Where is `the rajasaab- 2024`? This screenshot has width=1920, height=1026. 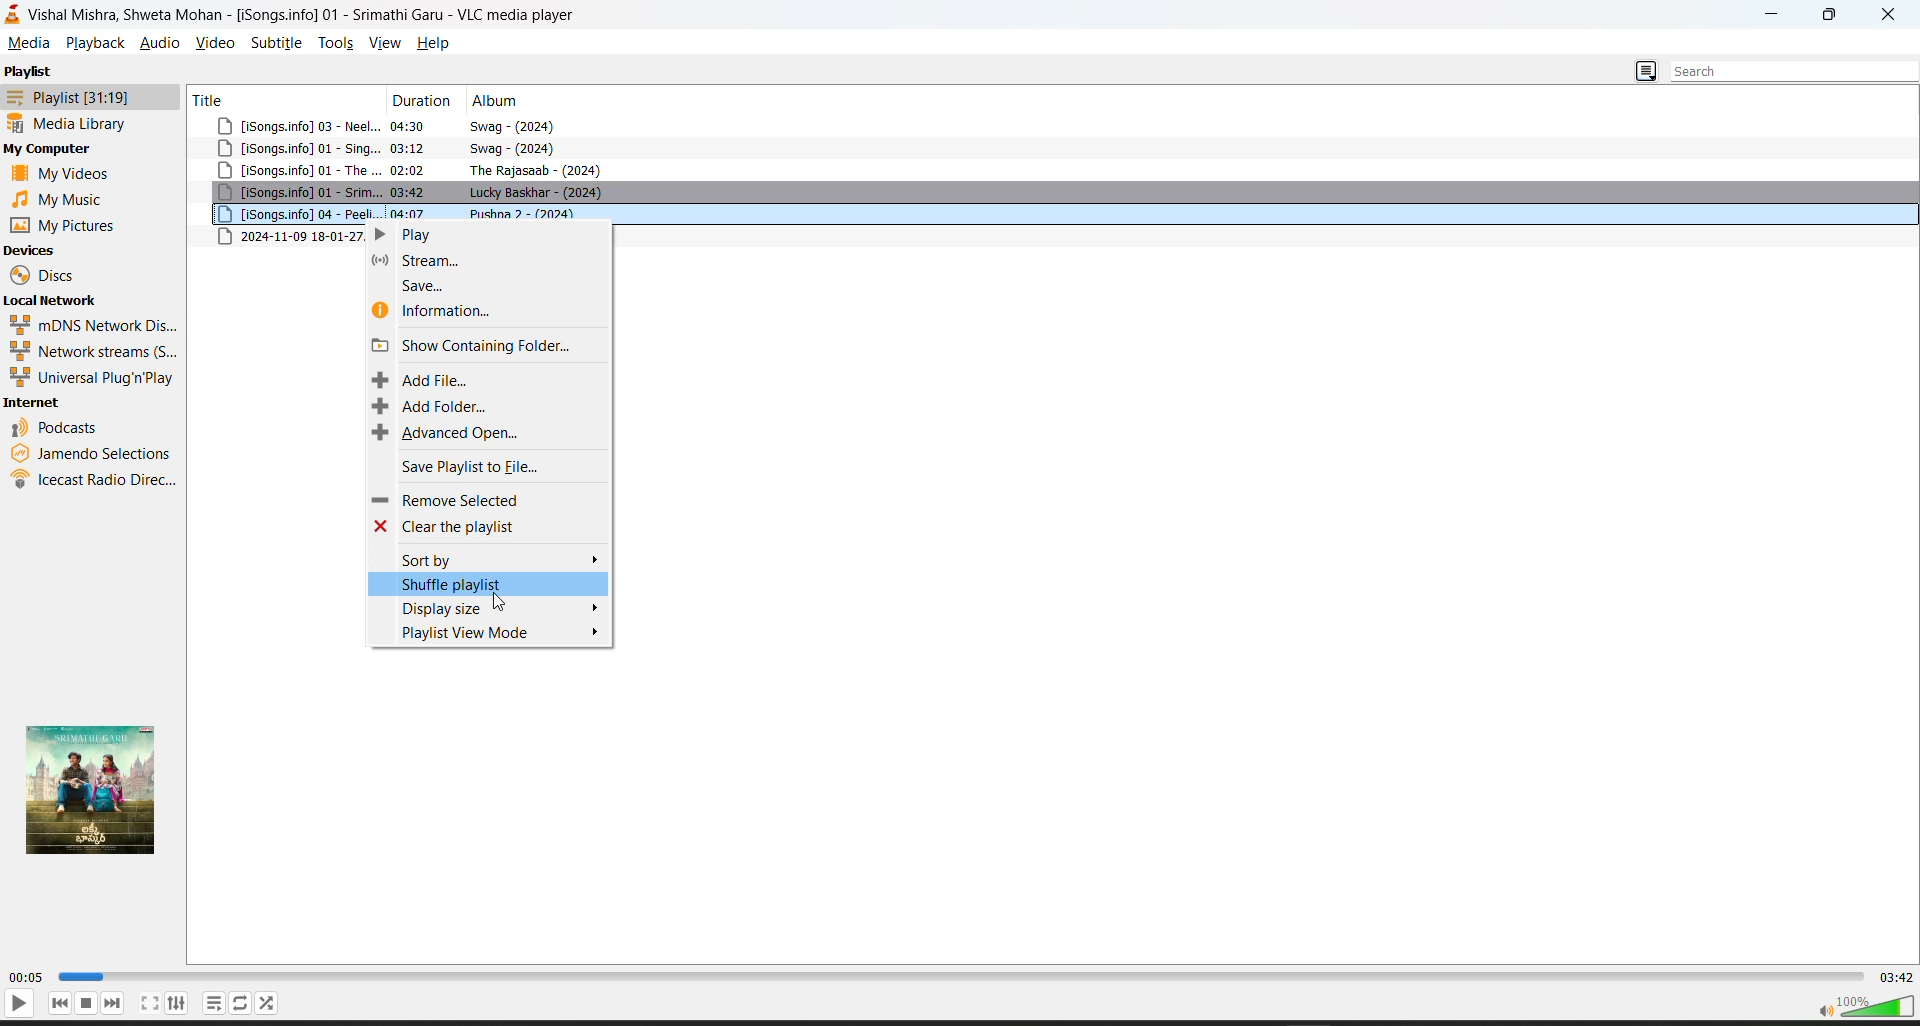 the rajasaab- 2024 is located at coordinates (537, 169).